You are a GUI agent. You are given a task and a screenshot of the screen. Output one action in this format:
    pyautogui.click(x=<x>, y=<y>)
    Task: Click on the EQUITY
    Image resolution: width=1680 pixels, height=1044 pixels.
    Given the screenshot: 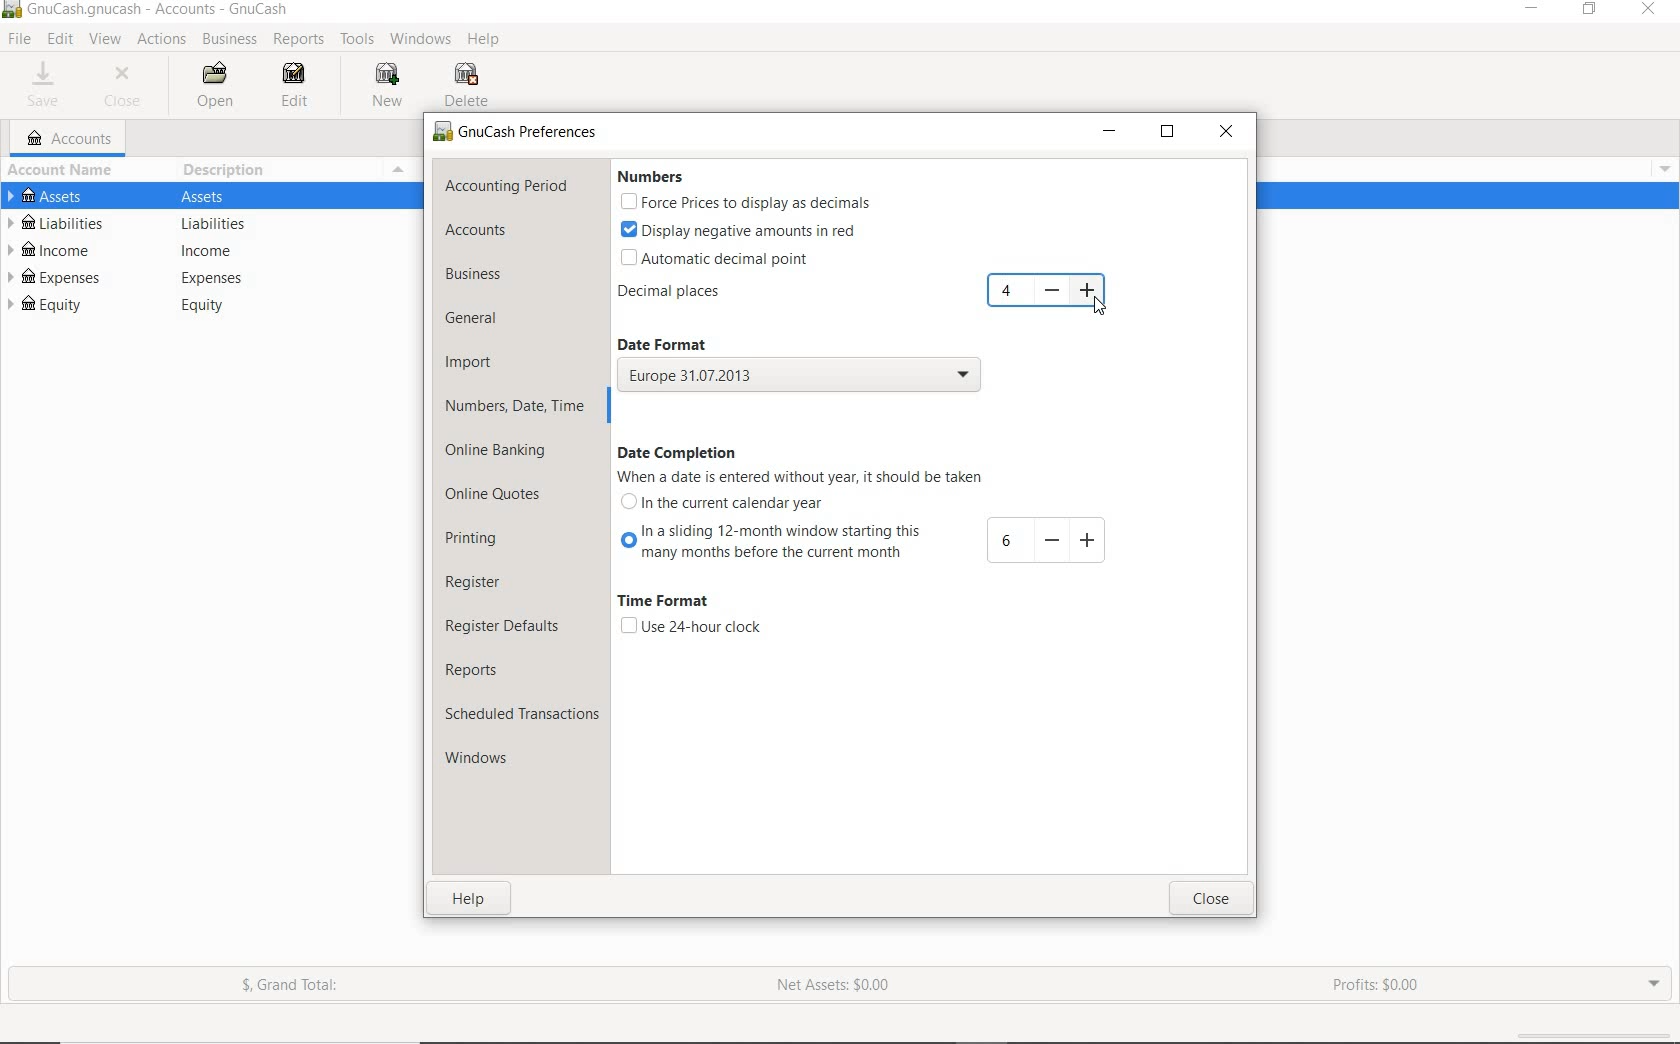 What is the action you would take?
    pyautogui.click(x=213, y=306)
    